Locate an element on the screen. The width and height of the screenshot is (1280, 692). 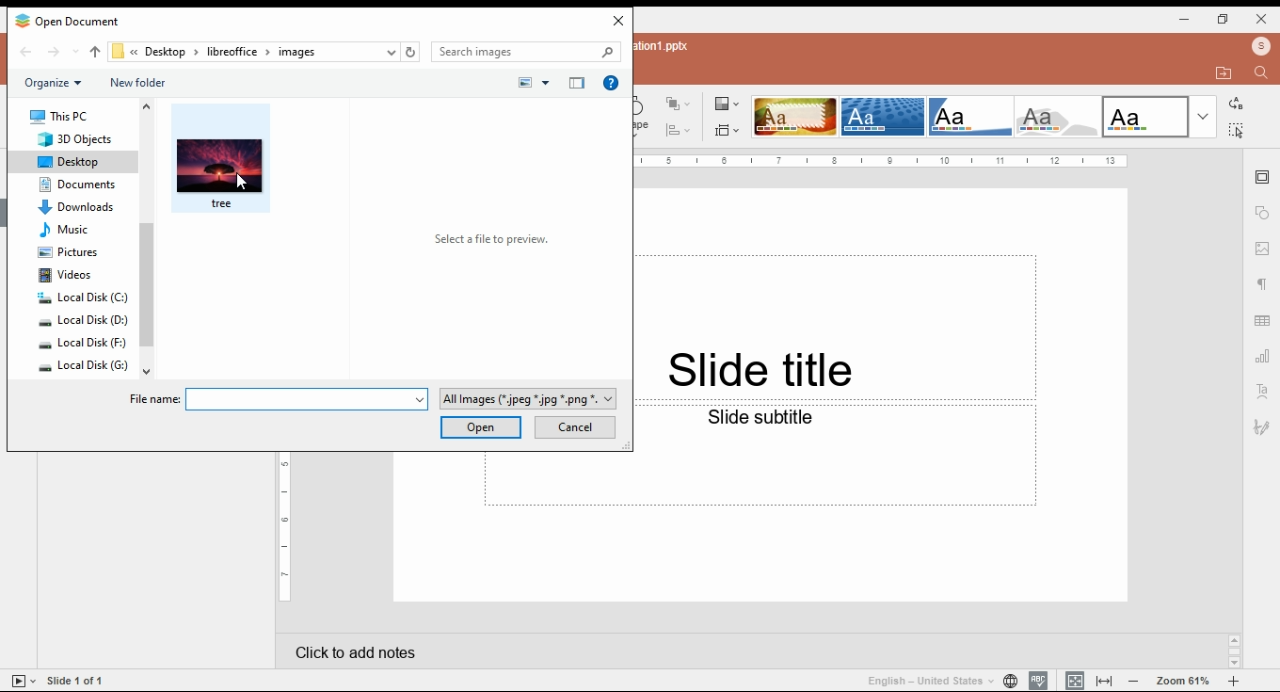
search bar is located at coordinates (526, 52).